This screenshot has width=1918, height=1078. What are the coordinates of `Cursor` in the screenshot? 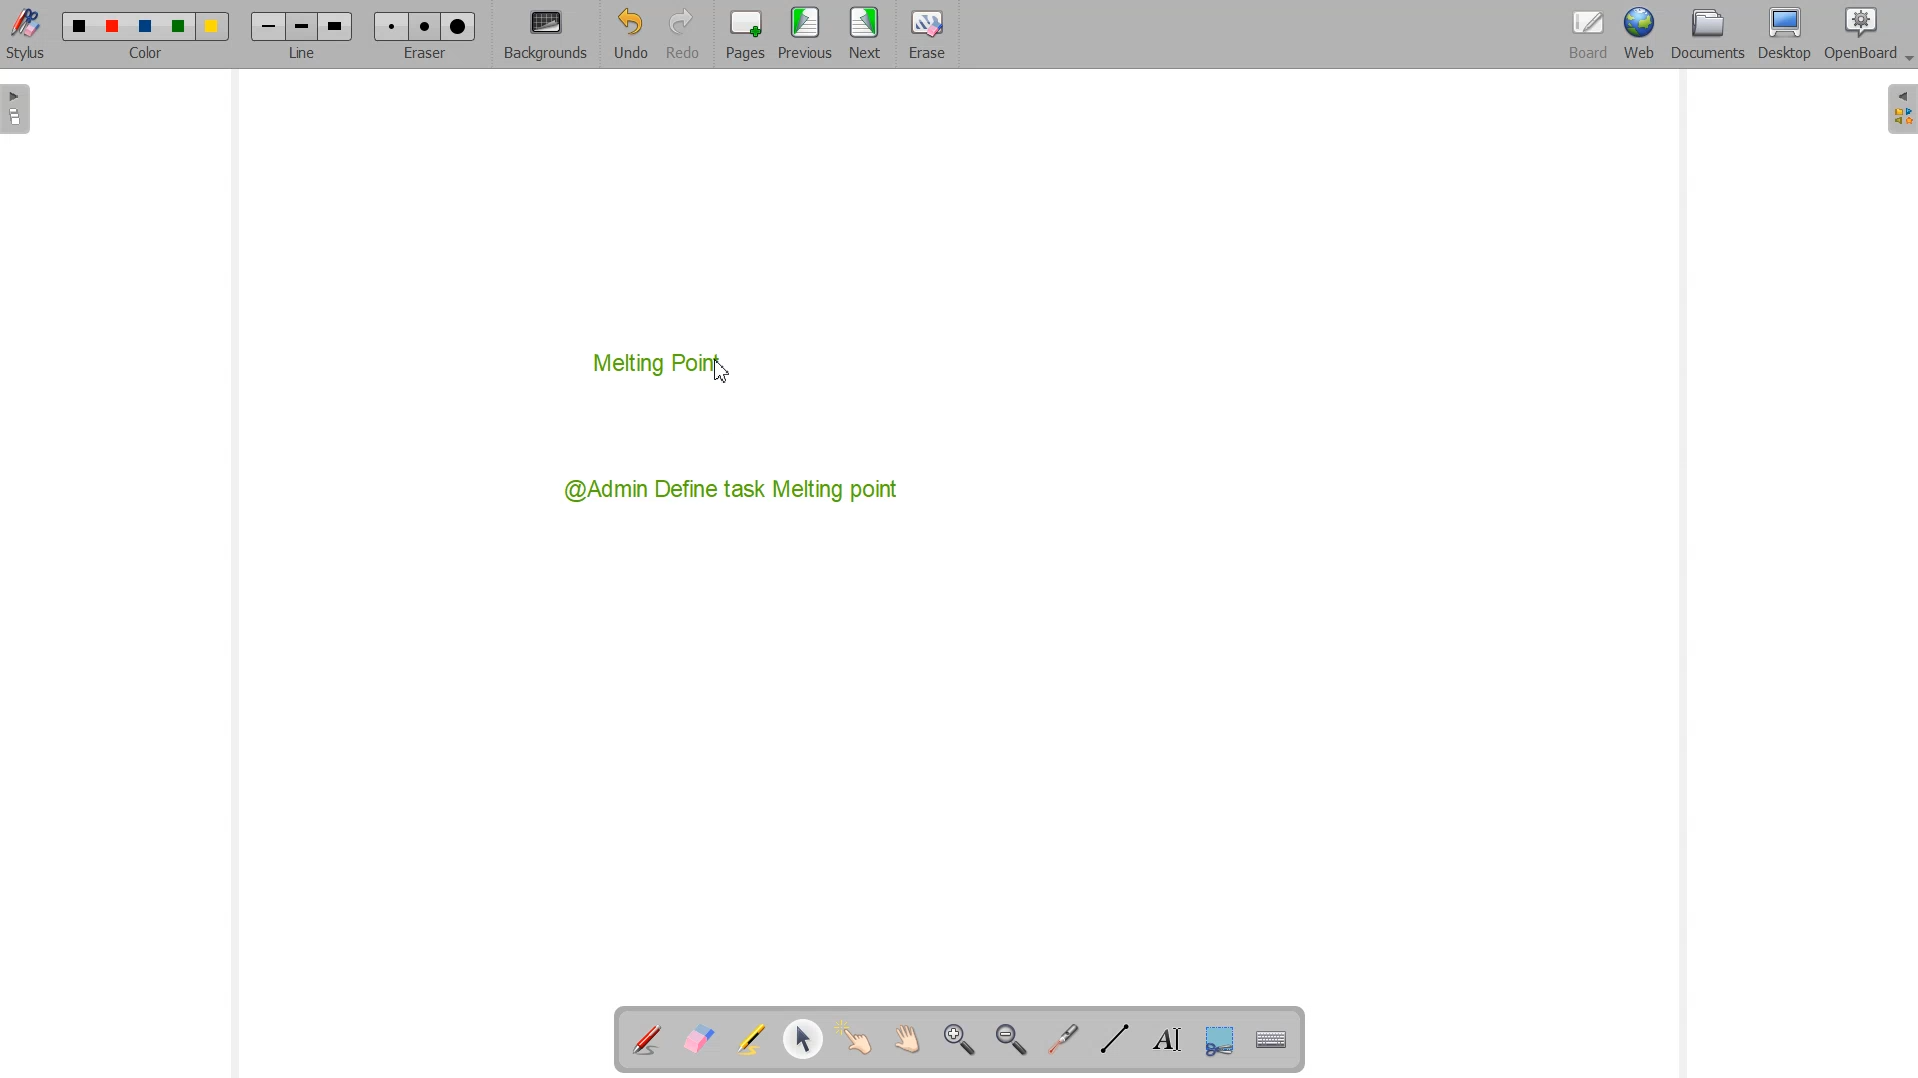 It's located at (727, 372).